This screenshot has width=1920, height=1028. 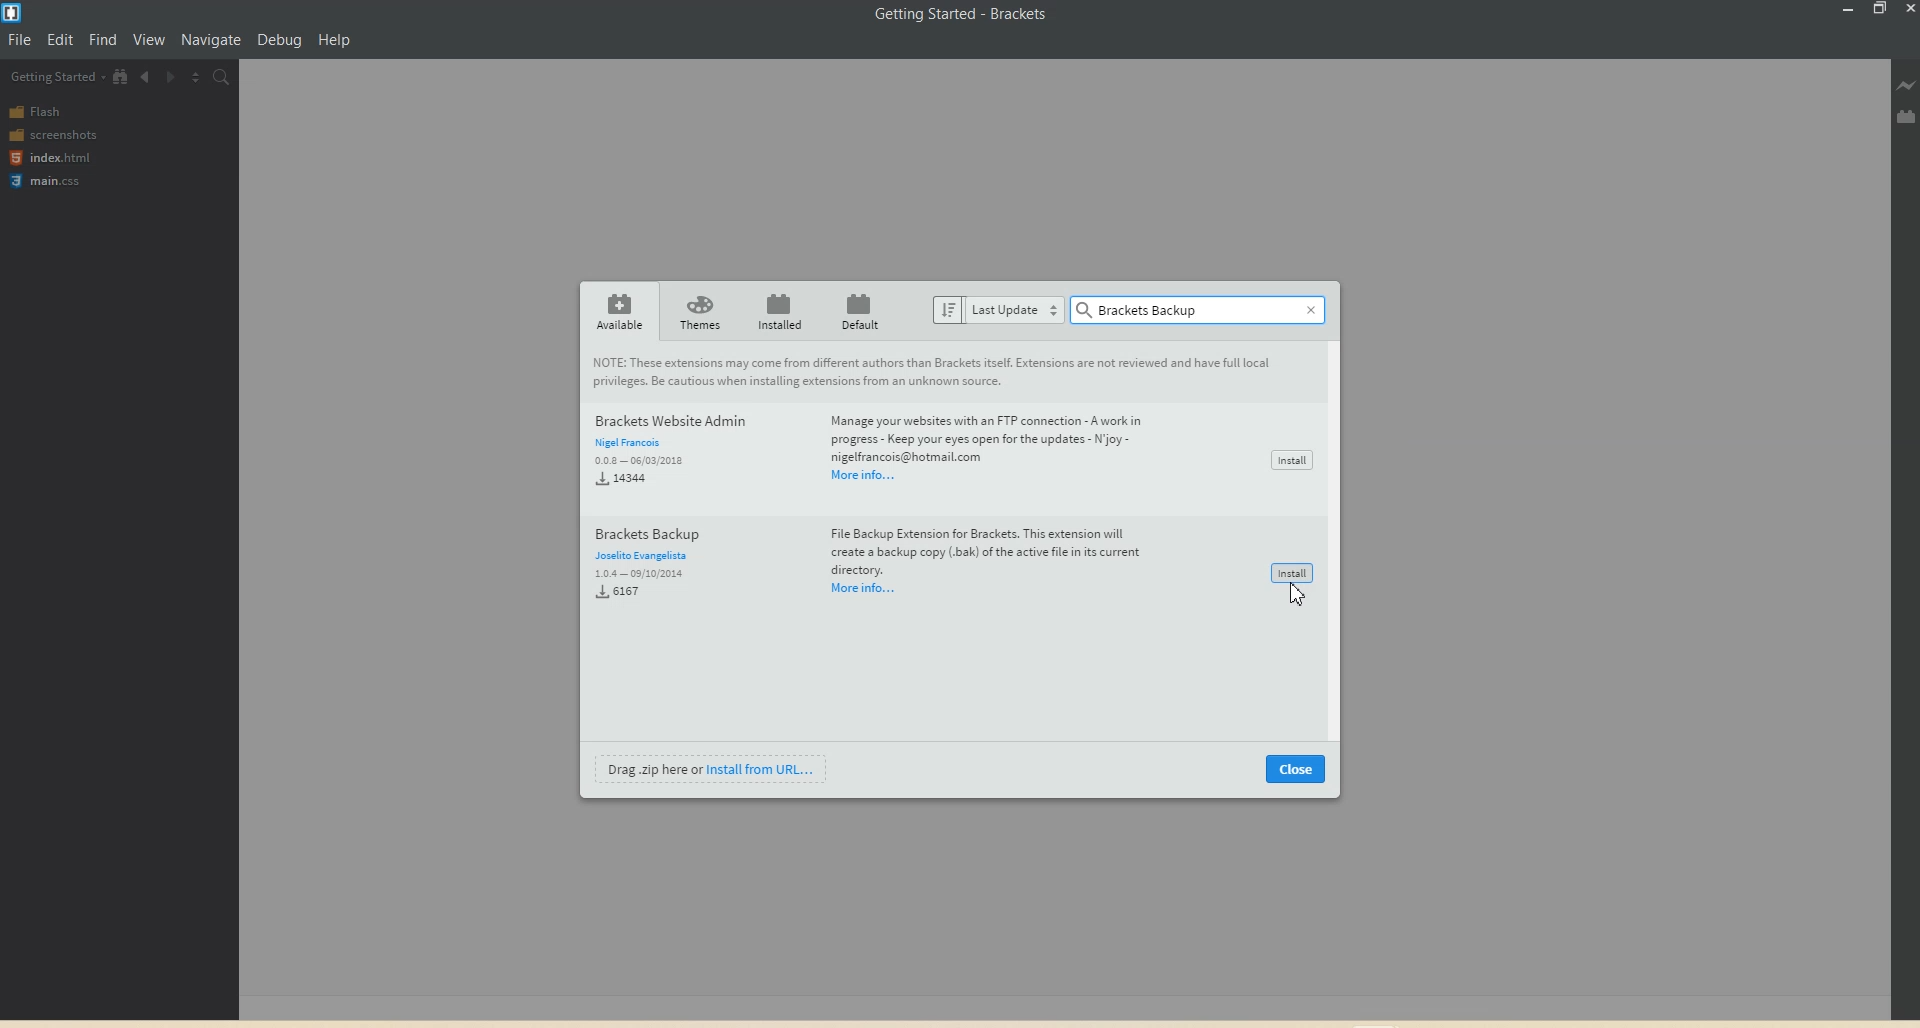 What do you see at coordinates (210, 40) in the screenshot?
I see `Navigation` at bounding box center [210, 40].